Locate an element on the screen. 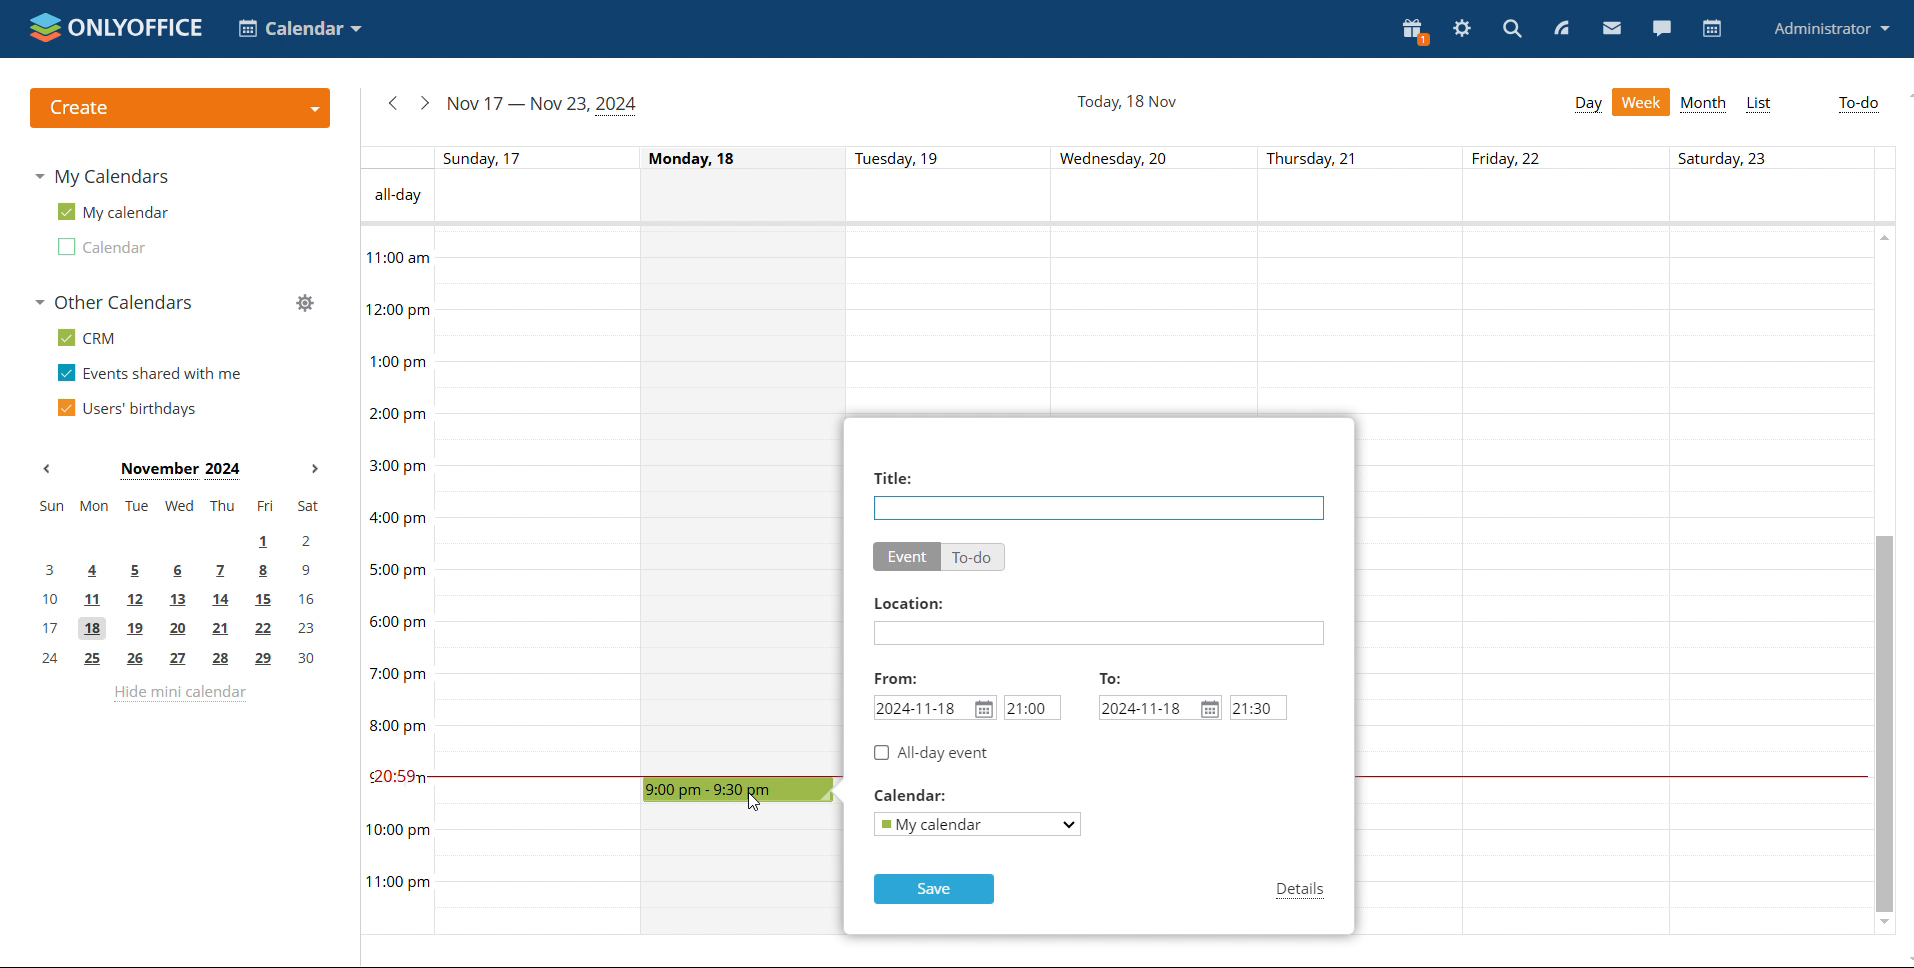  current week is located at coordinates (545, 105).